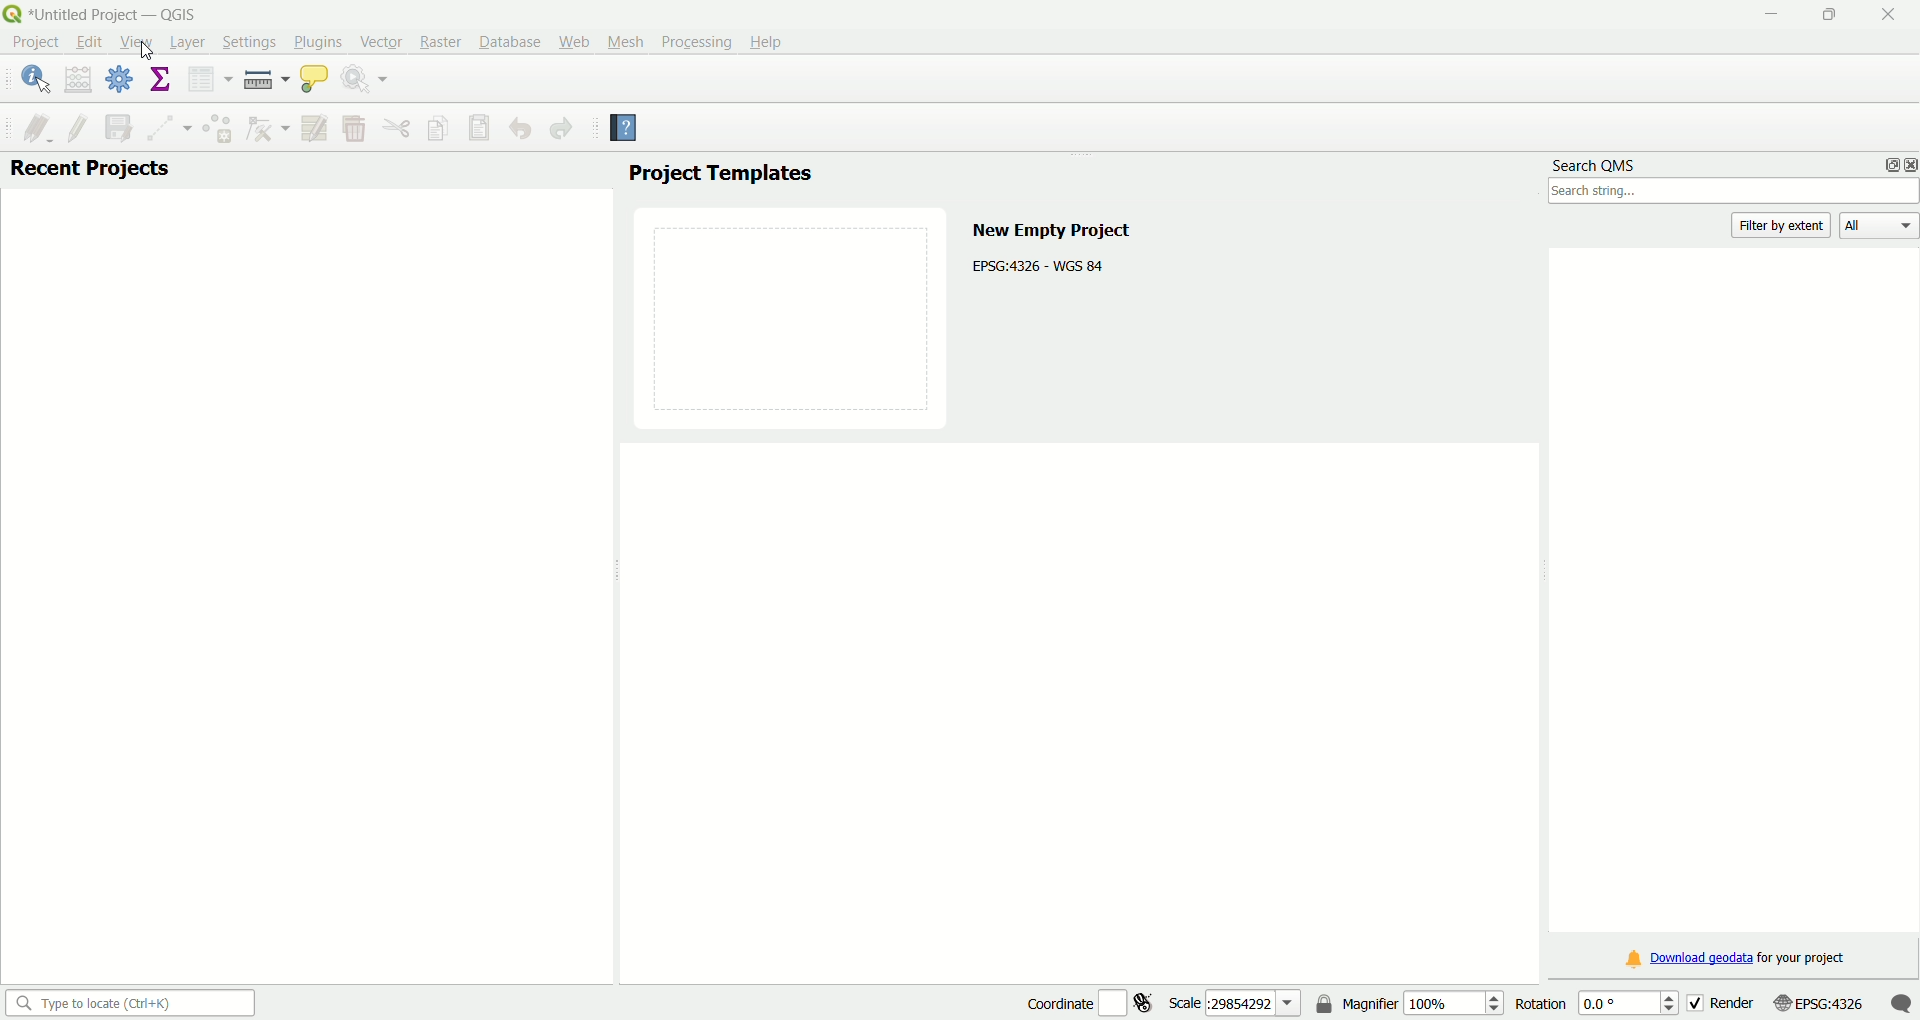 Image resolution: width=1920 pixels, height=1020 pixels. I want to click on EPSG:4326-WGS 84, so click(1040, 264).